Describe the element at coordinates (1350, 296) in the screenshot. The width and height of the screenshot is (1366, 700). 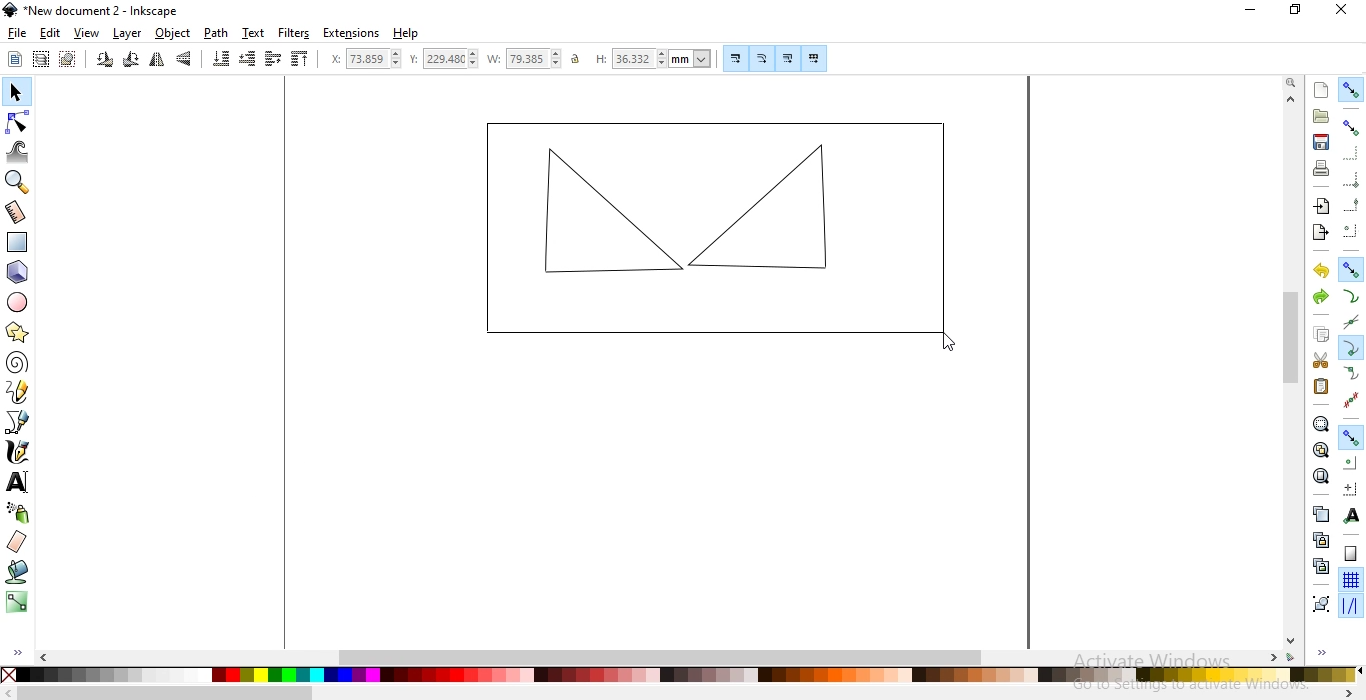
I see `snap to paths` at that location.